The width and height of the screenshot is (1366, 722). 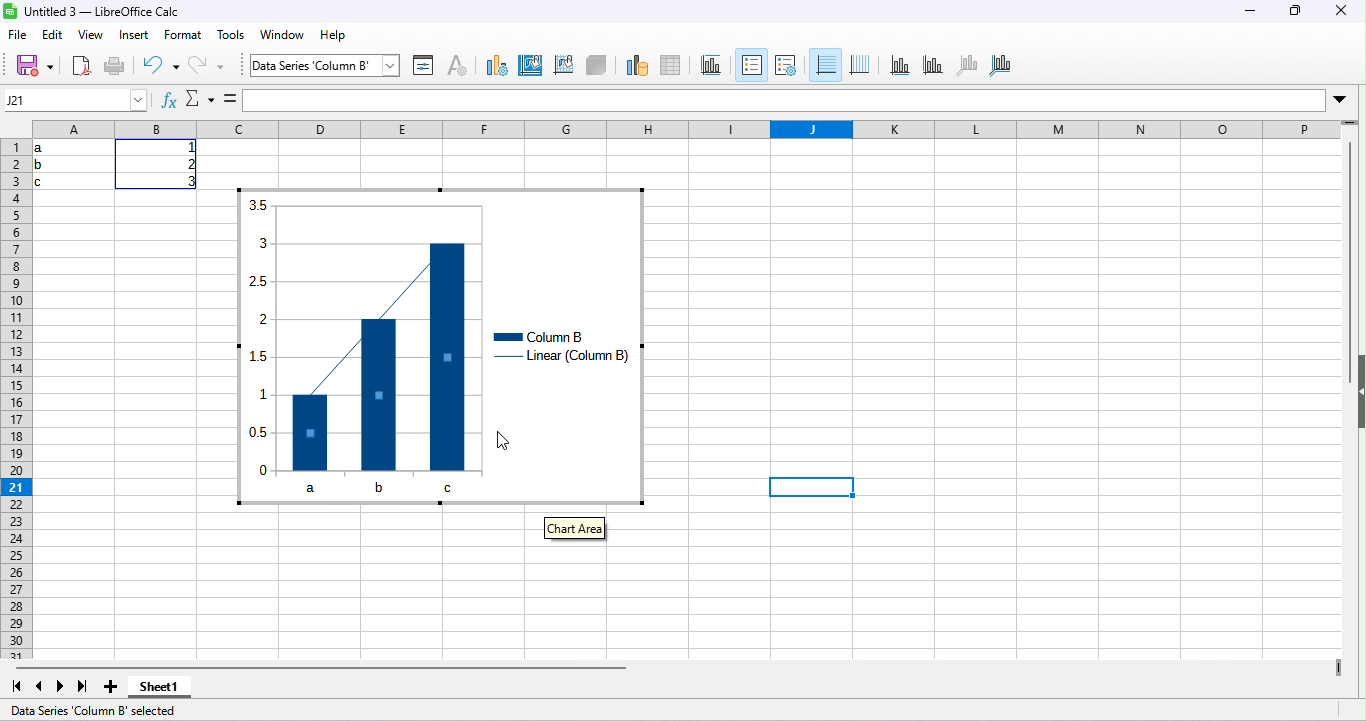 What do you see at coordinates (310, 66) in the screenshot?
I see `chart area` at bounding box center [310, 66].